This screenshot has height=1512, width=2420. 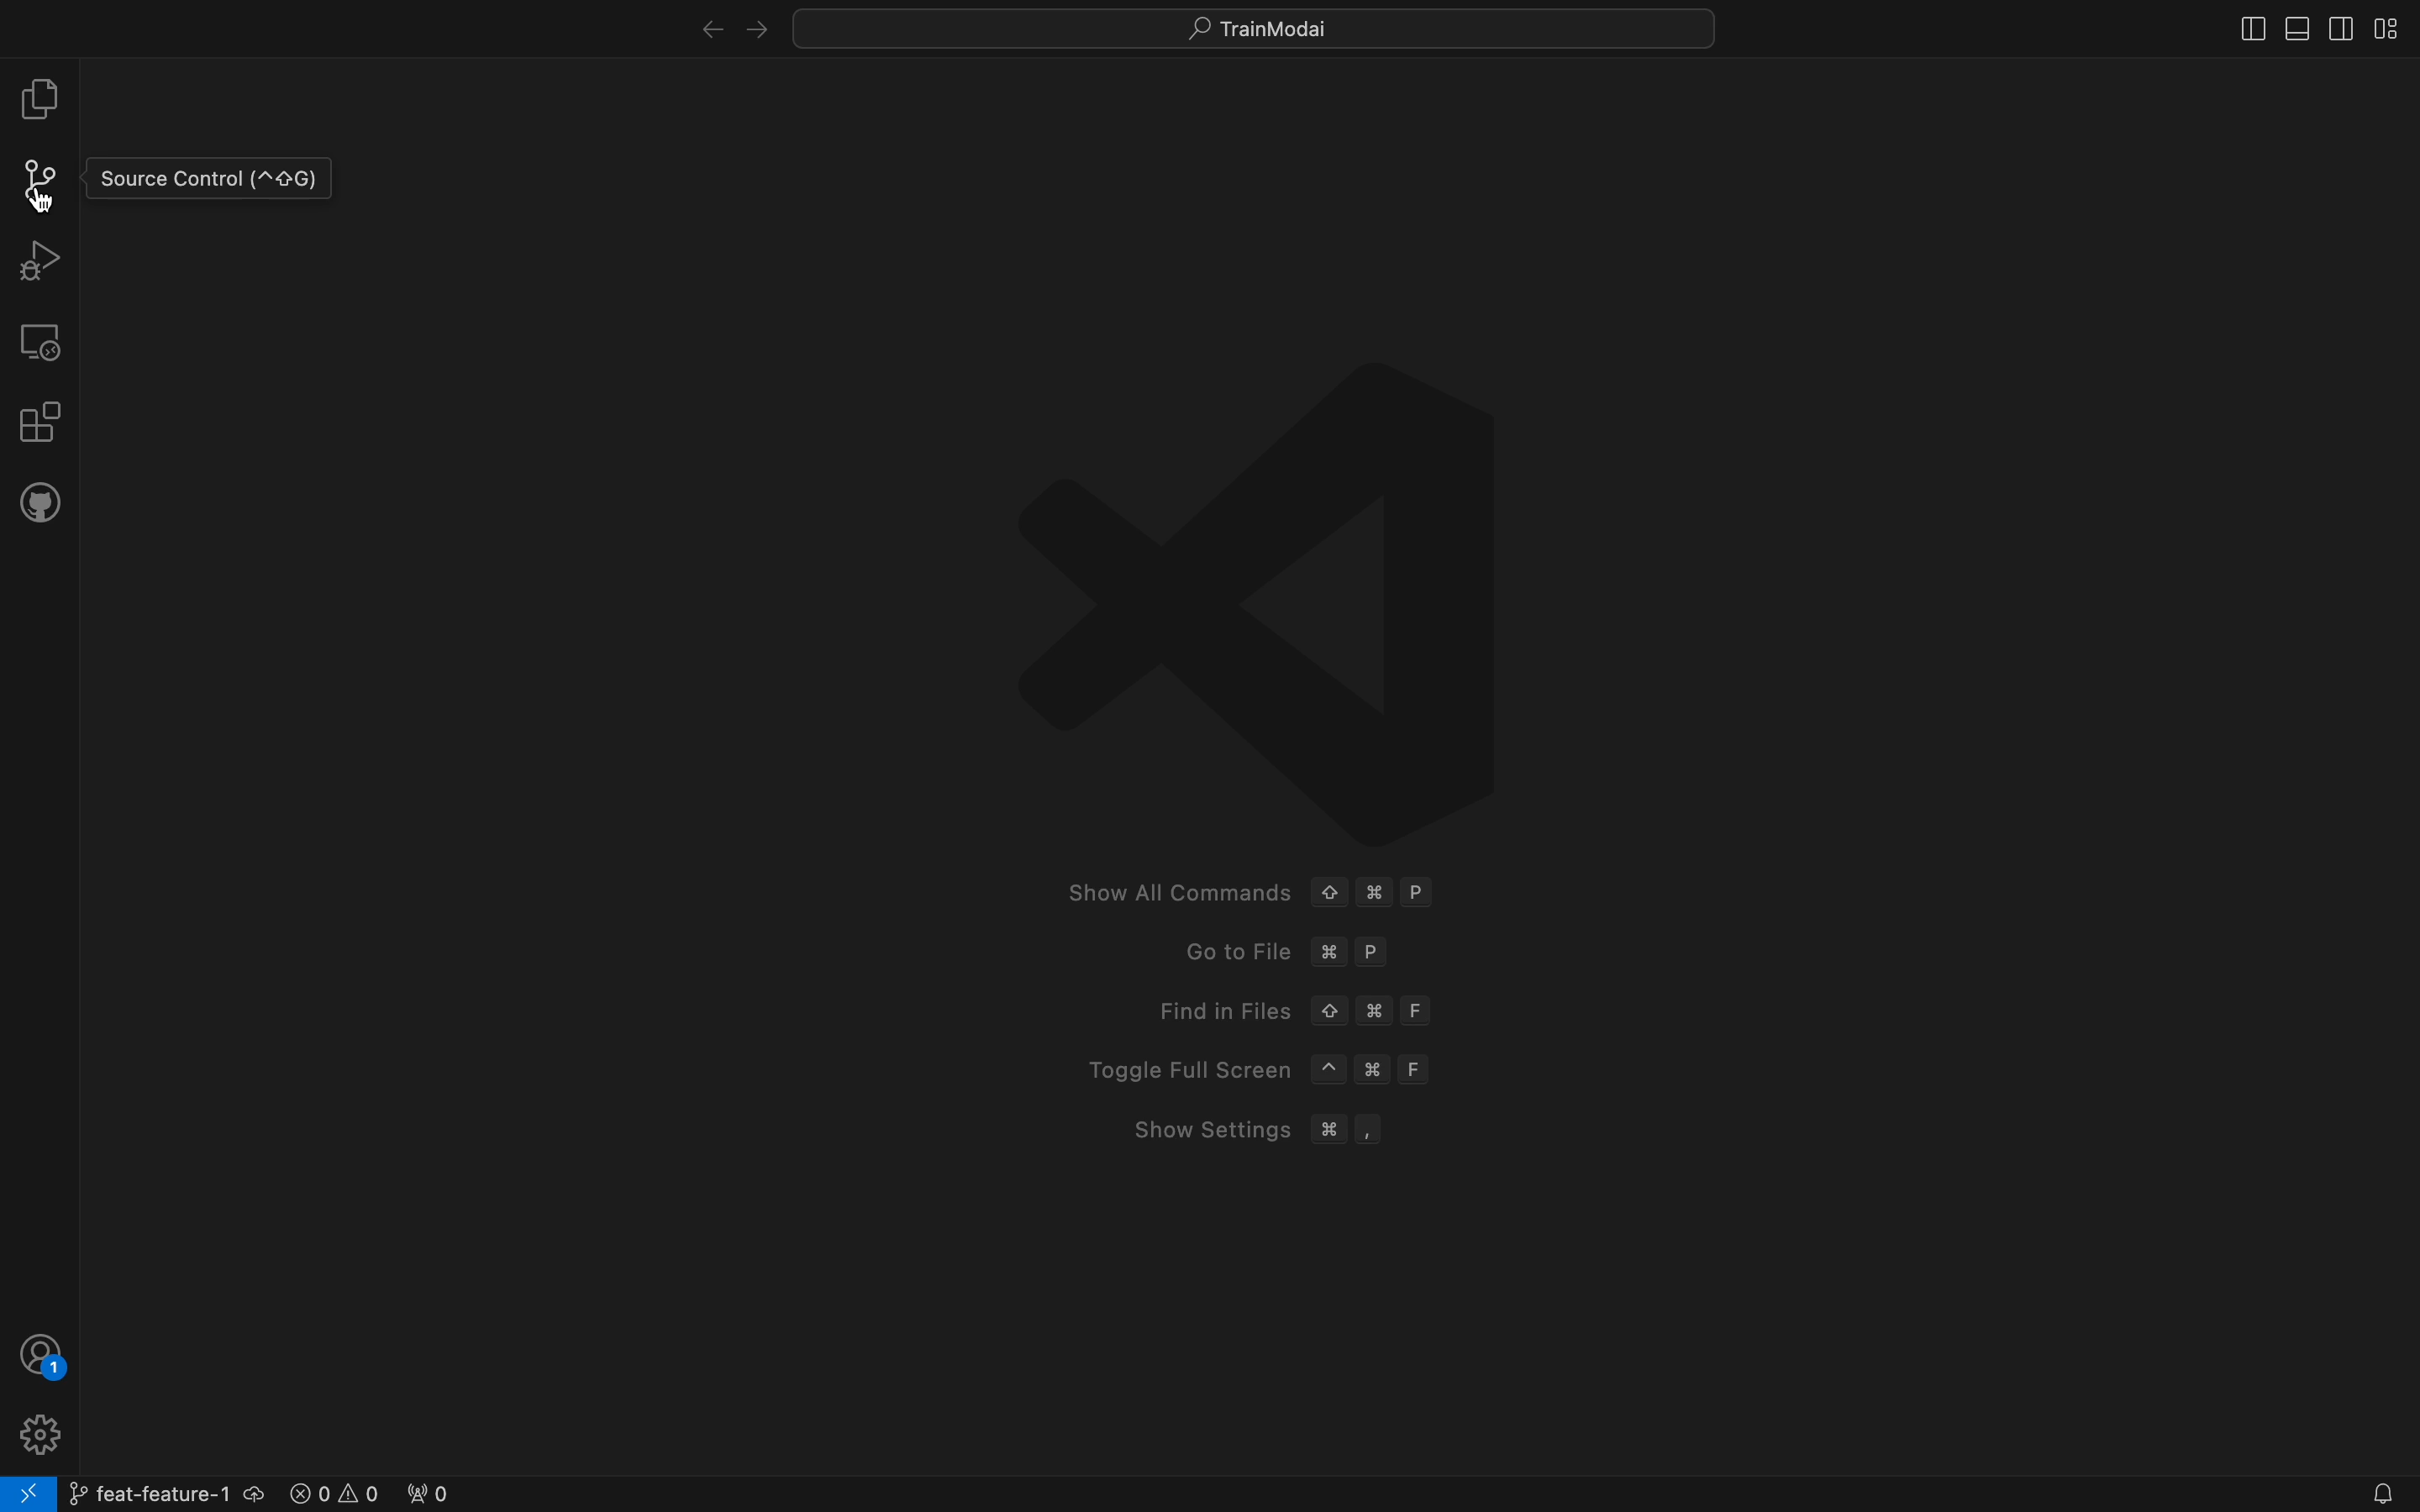 What do you see at coordinates (1177, 893) in the screenshot?
I see `Show All Commands` at bounding box center [1177, 893].